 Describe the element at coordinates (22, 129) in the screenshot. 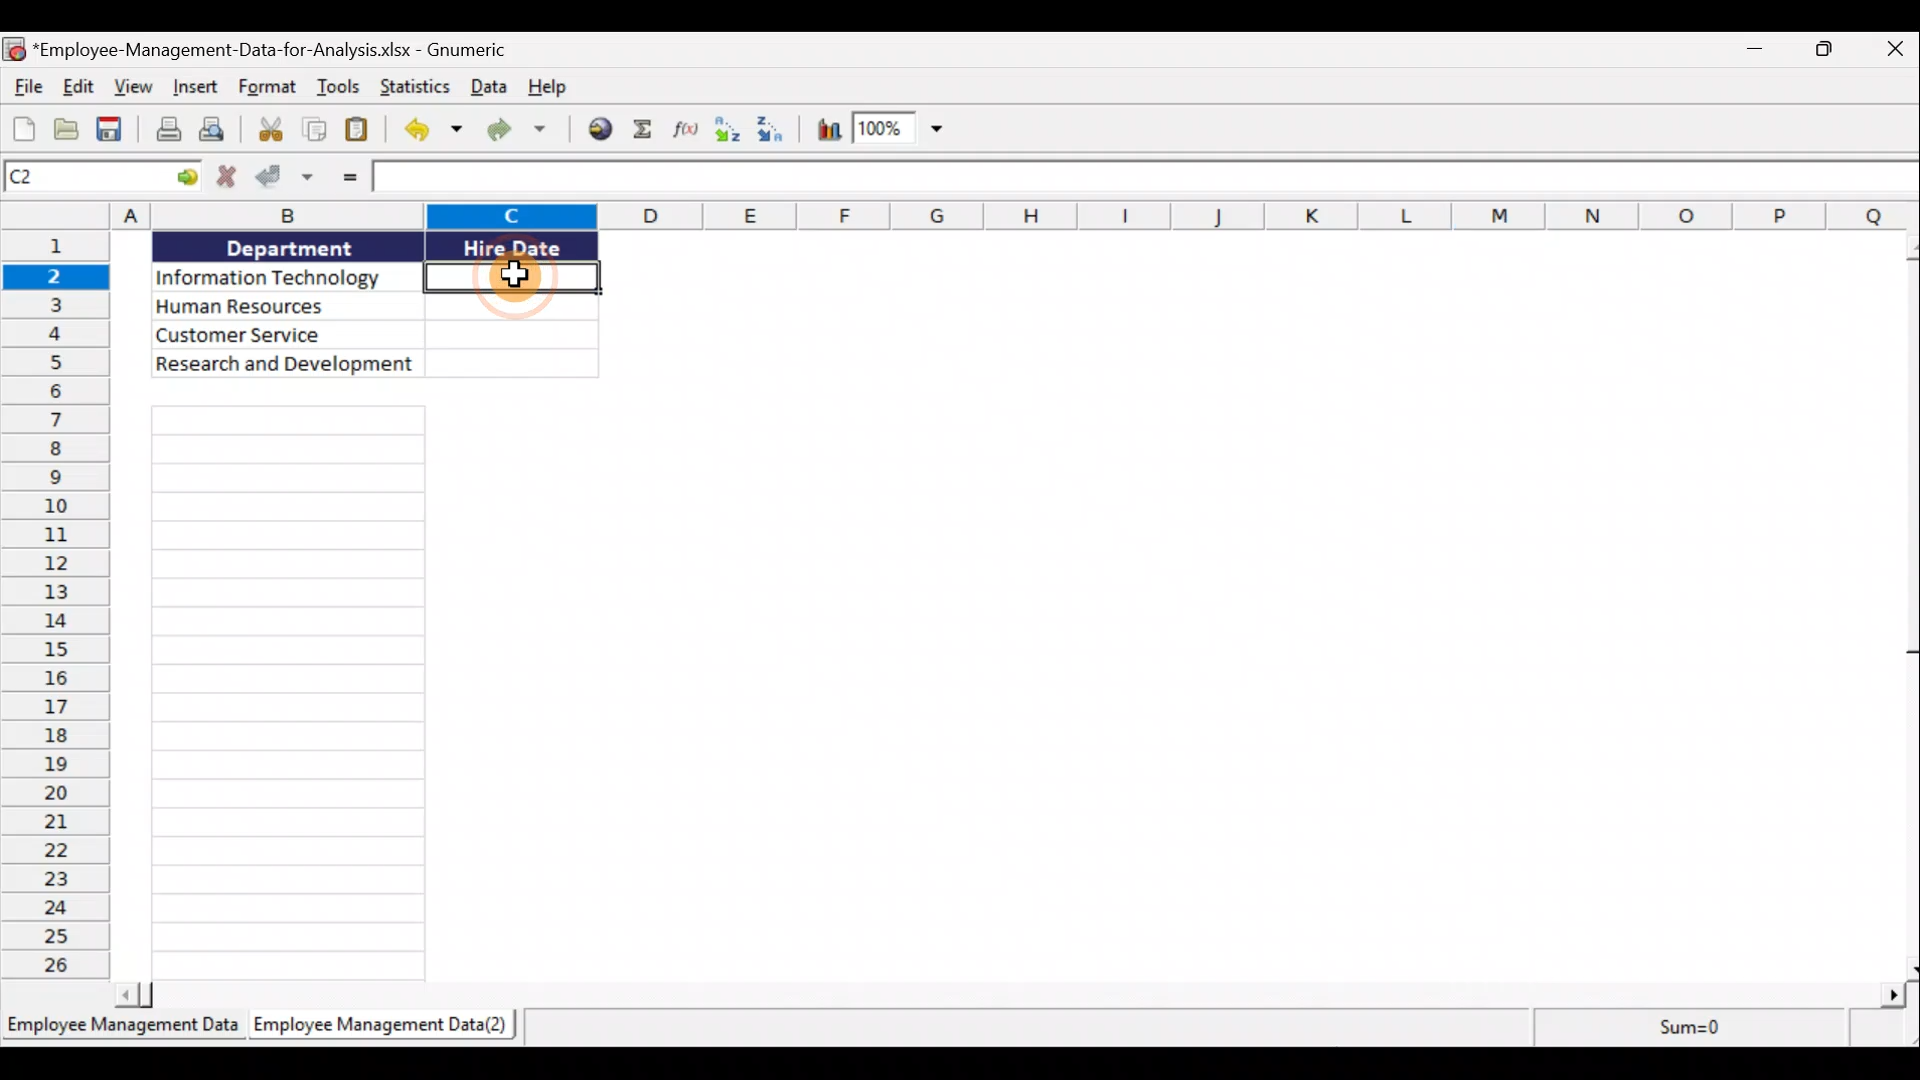

I see `Create a new workbook` at that location.